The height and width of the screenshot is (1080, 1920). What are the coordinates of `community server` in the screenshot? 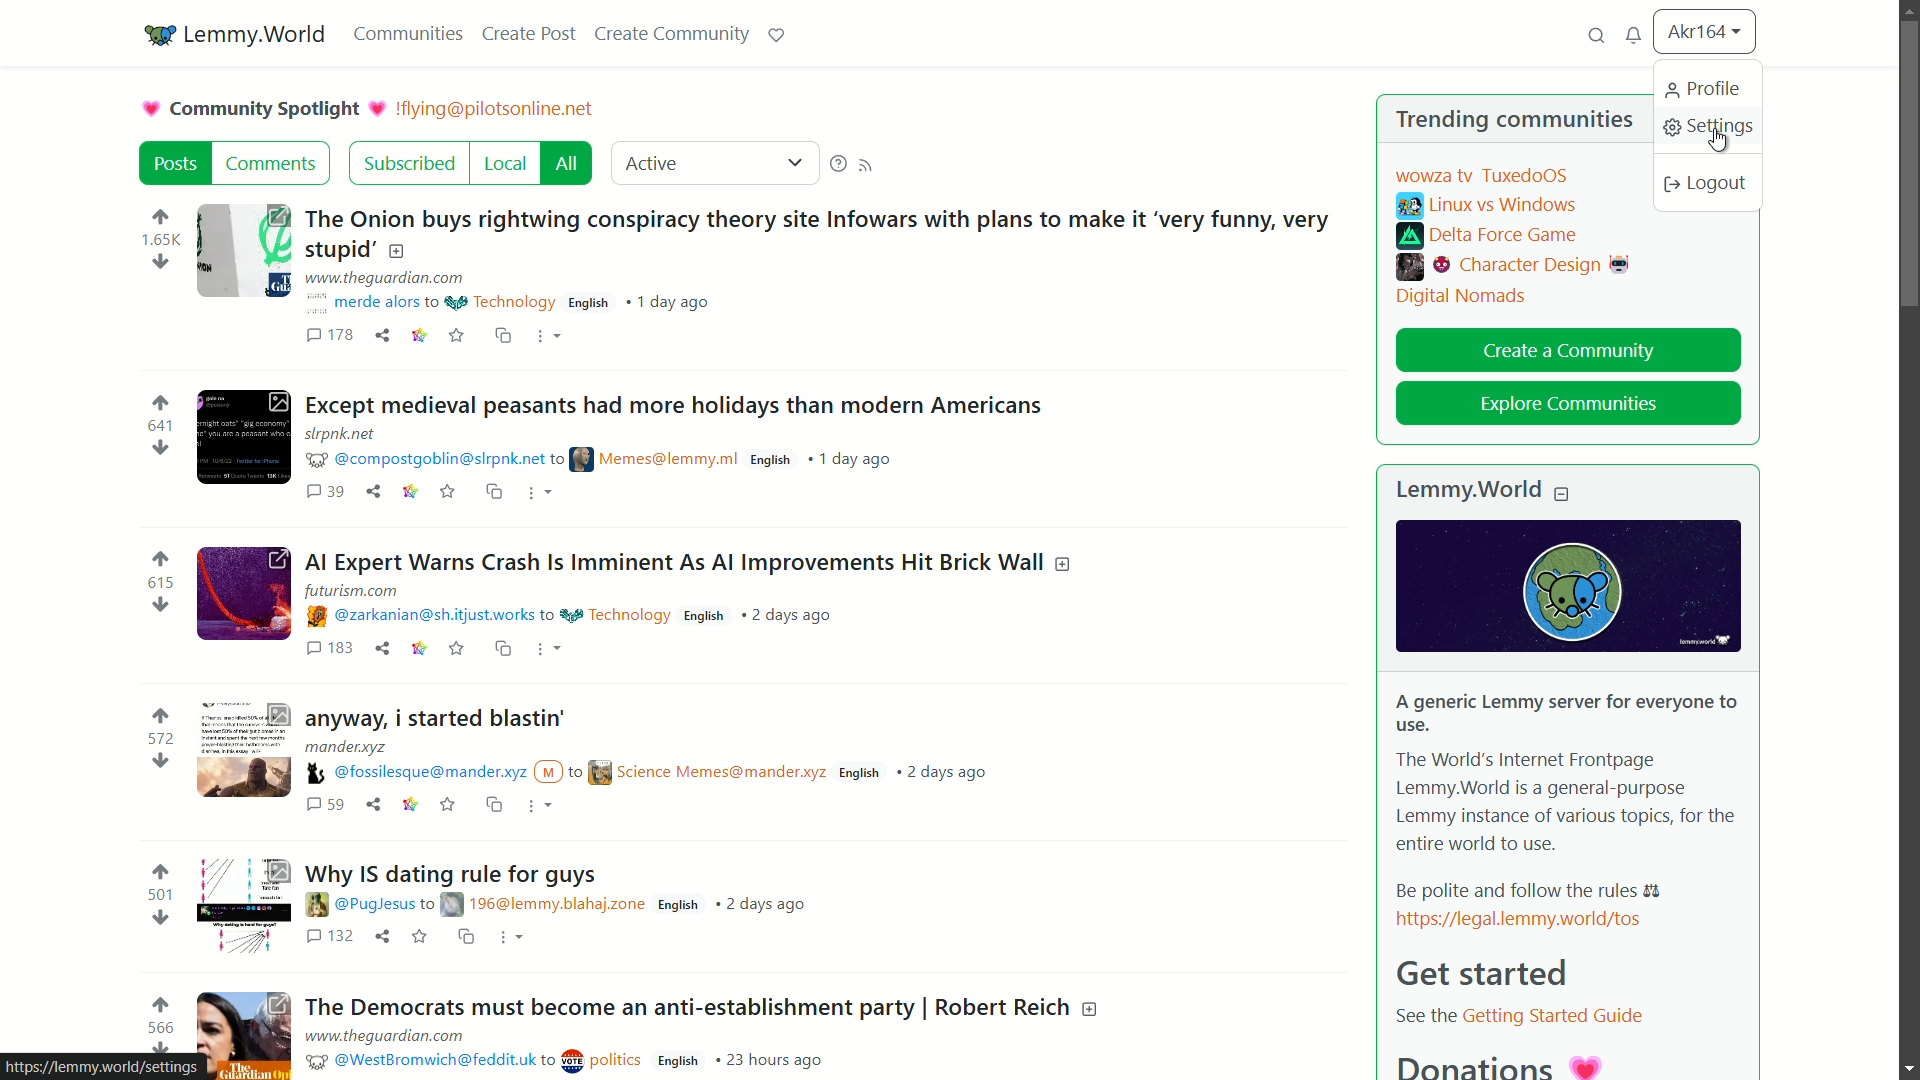 It's located at (499, 109).